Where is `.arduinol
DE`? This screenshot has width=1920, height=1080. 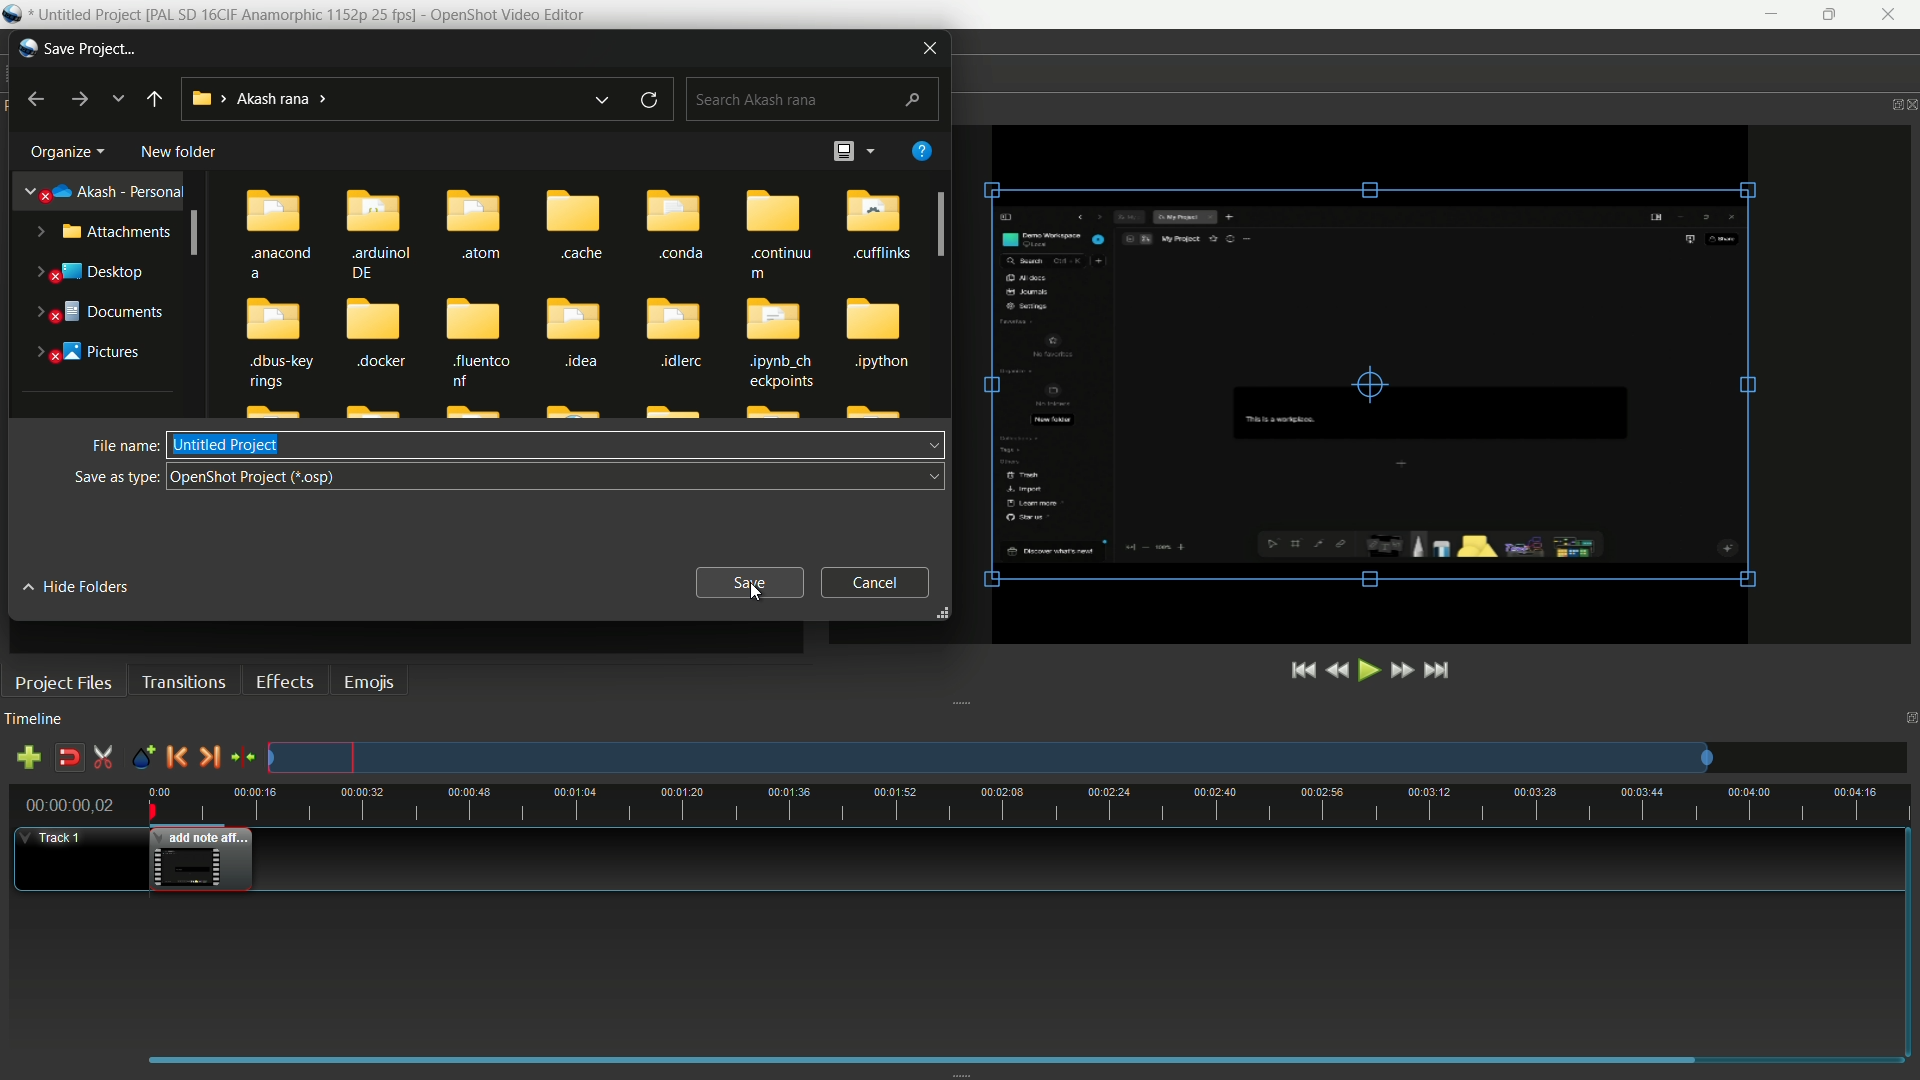 .arduinol
DE is located at coordinates (381, 231).